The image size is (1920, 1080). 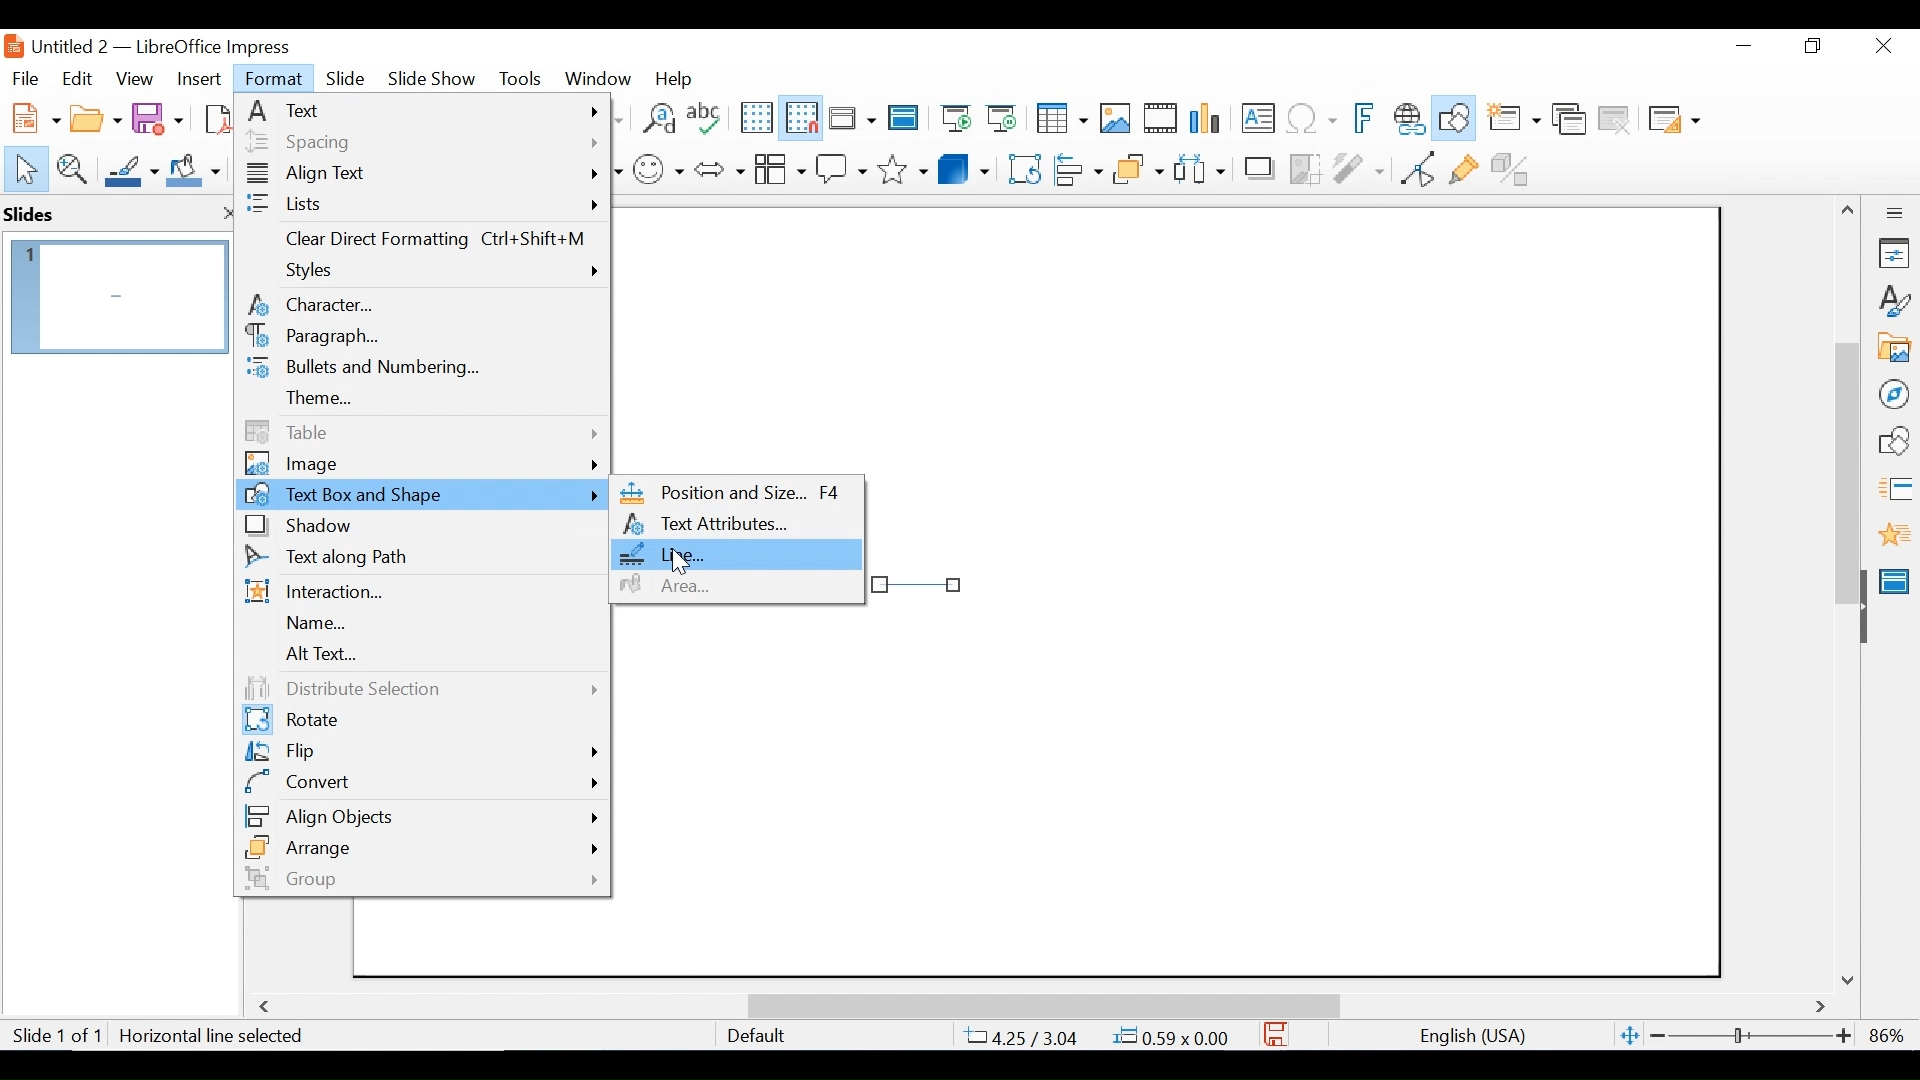 What do you see at coordinates (1199, 167) in the screenshot?
I see `Select atleast three images to Distribute` at bounding box center [1199, 167].